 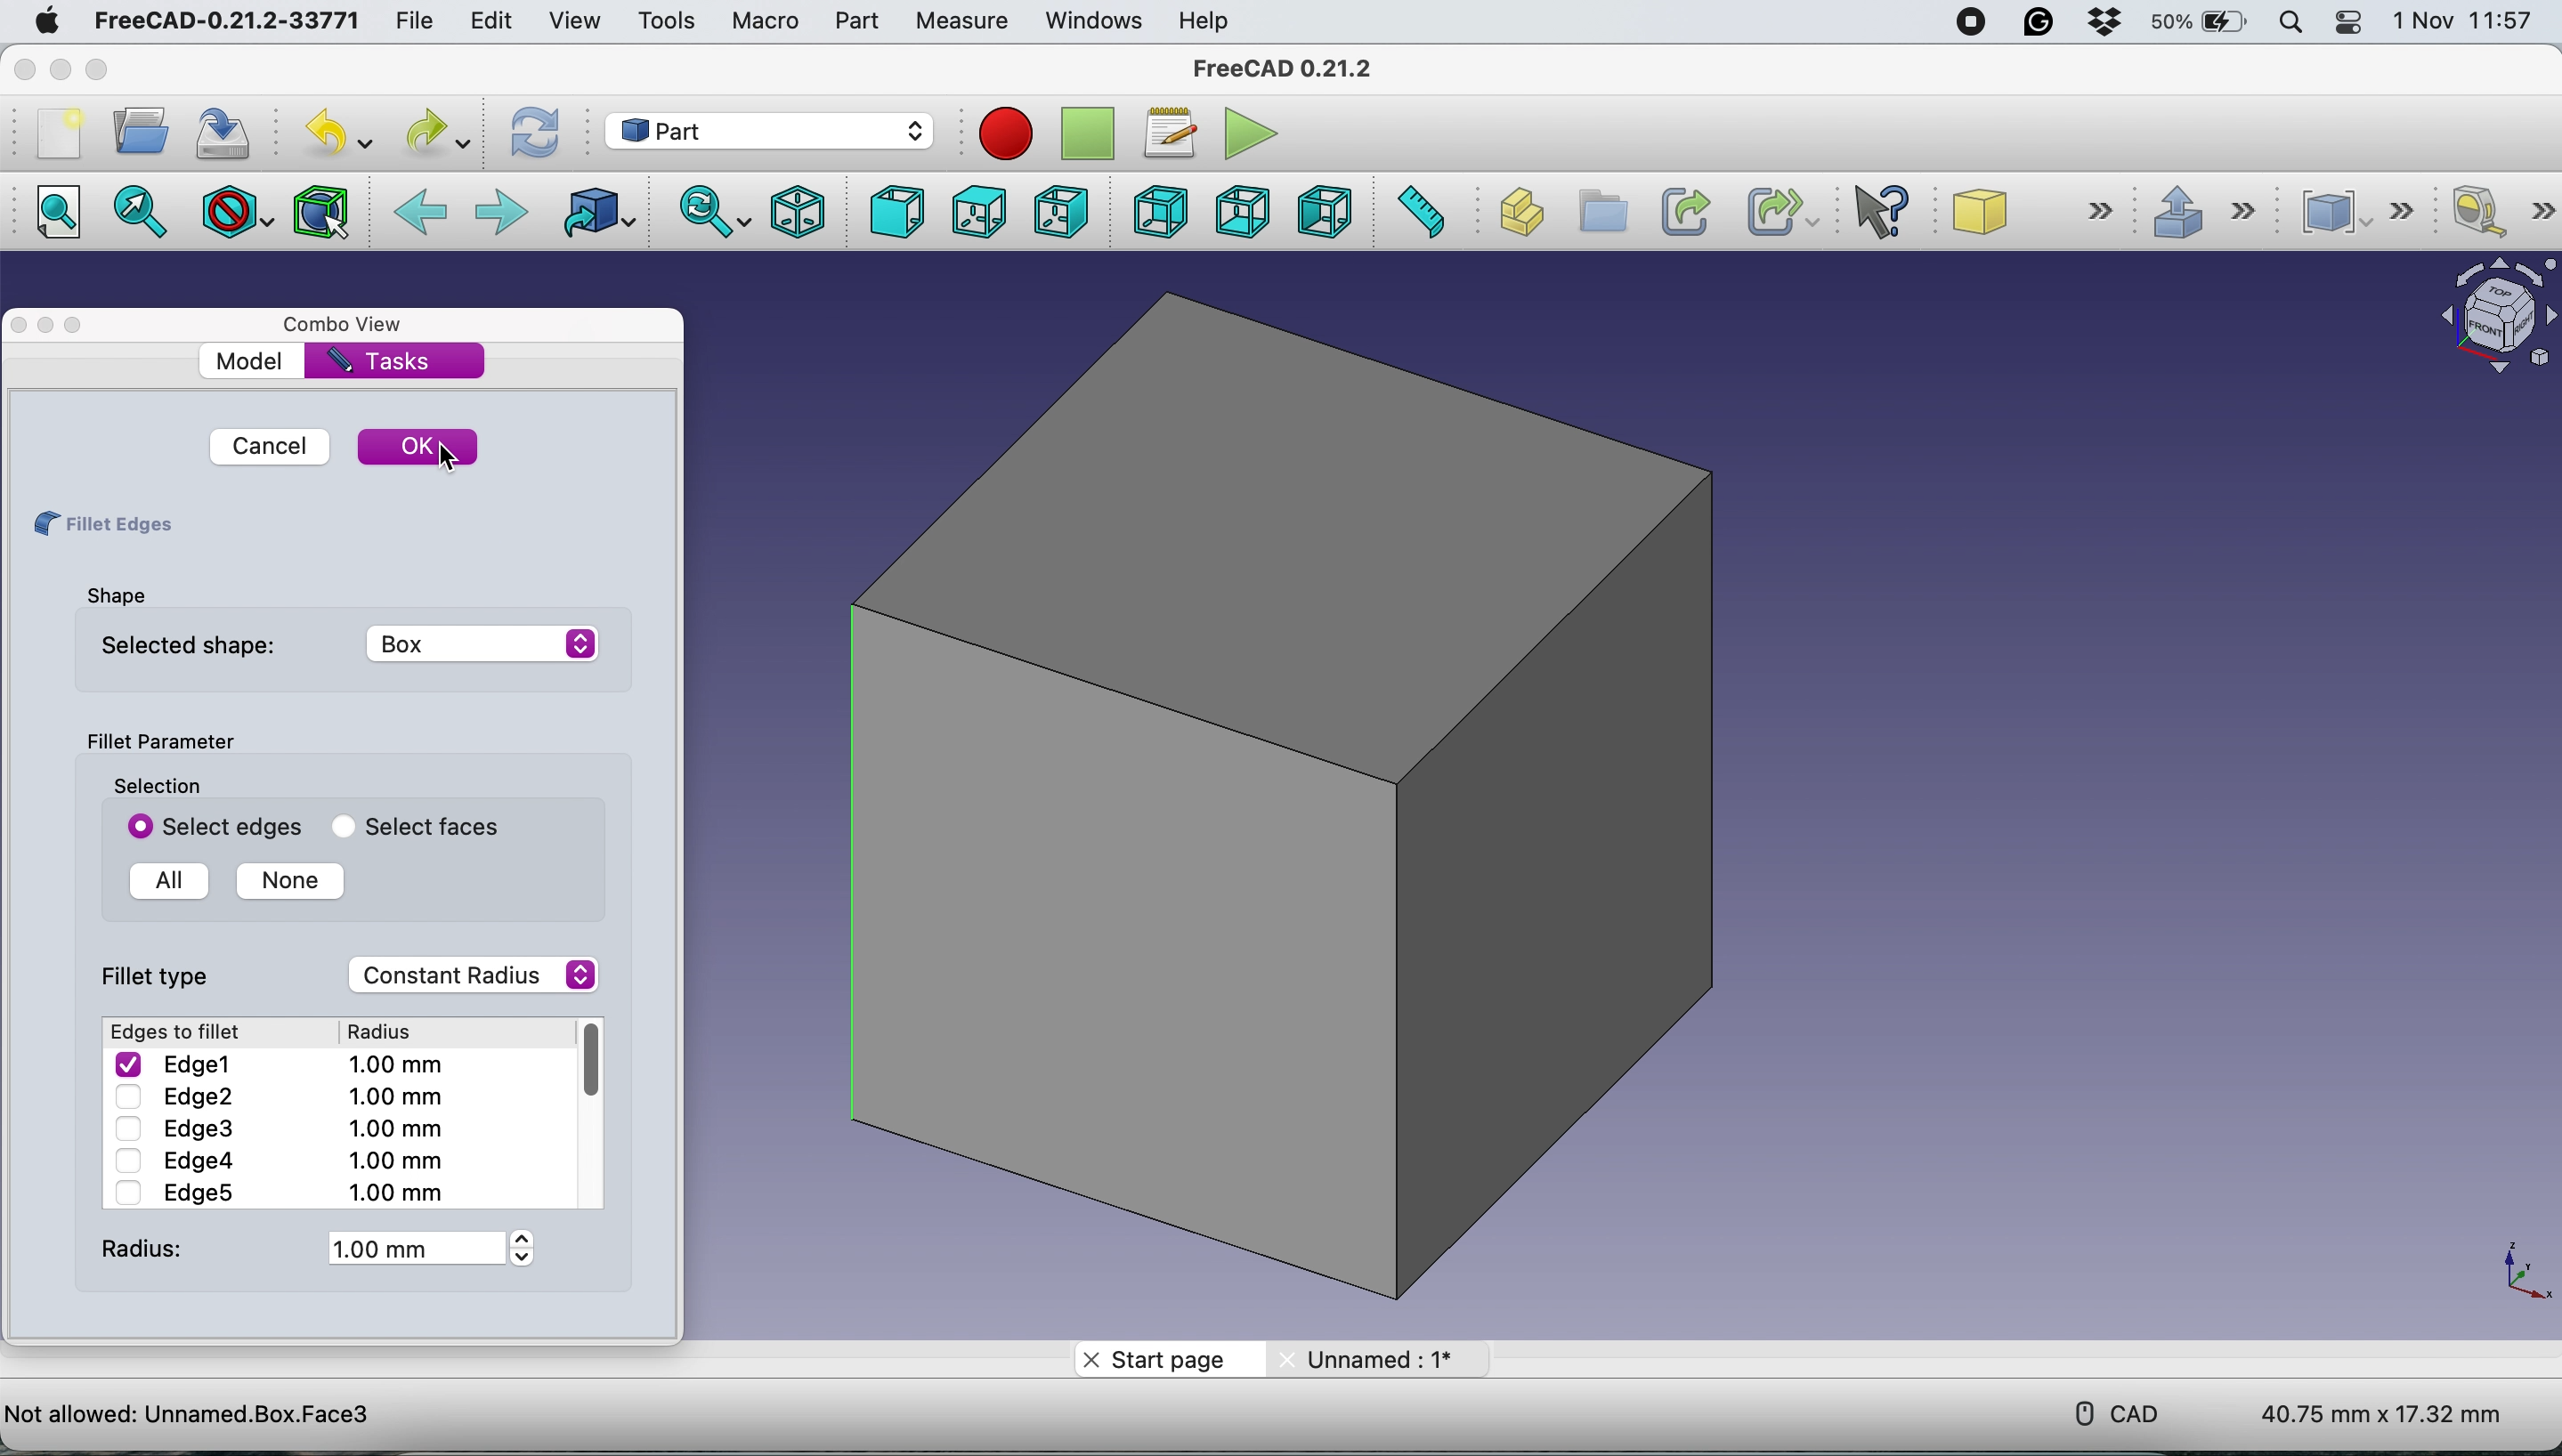 What do you see at coordinates (1062, 210) in the screenshot?
I see `right` at bounding box center [1062, 210].